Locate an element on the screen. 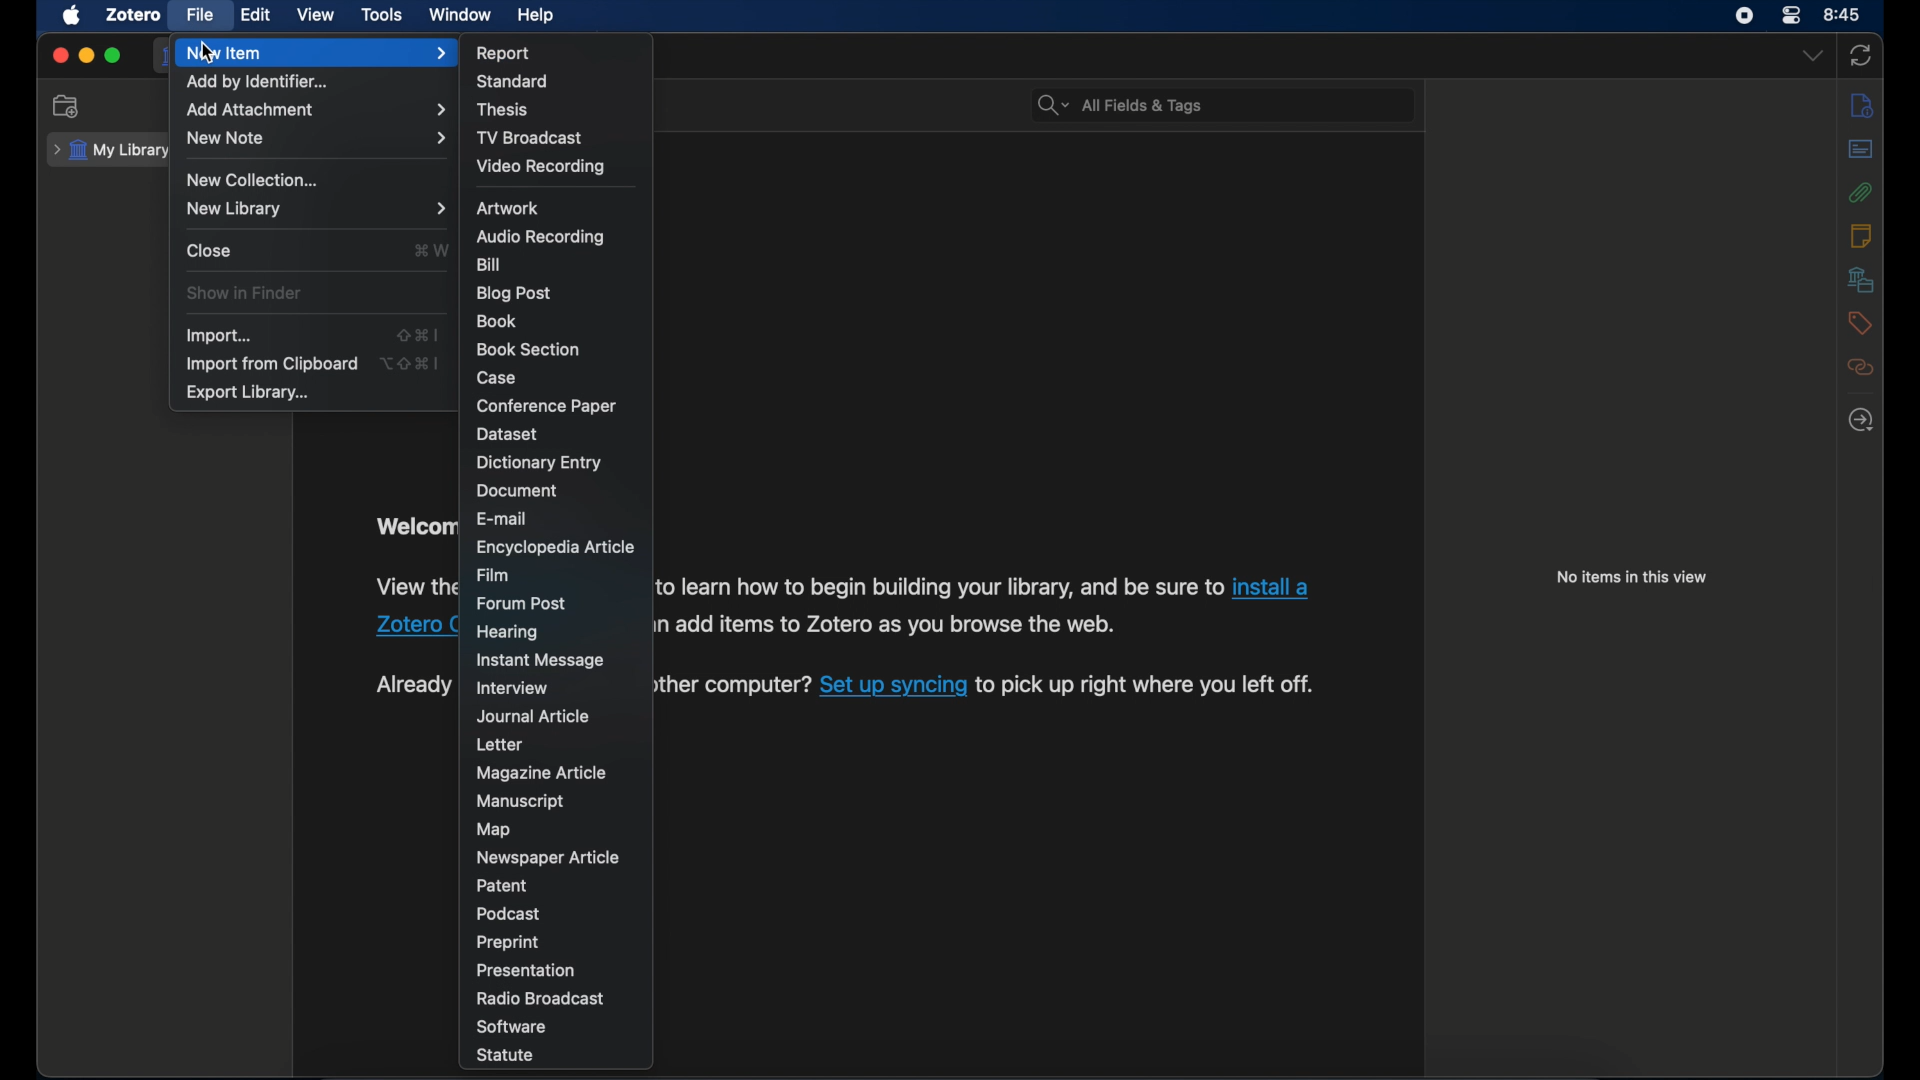 This screenshot has height=1080, width=1920. maximize is located at coordinates (115, 57).